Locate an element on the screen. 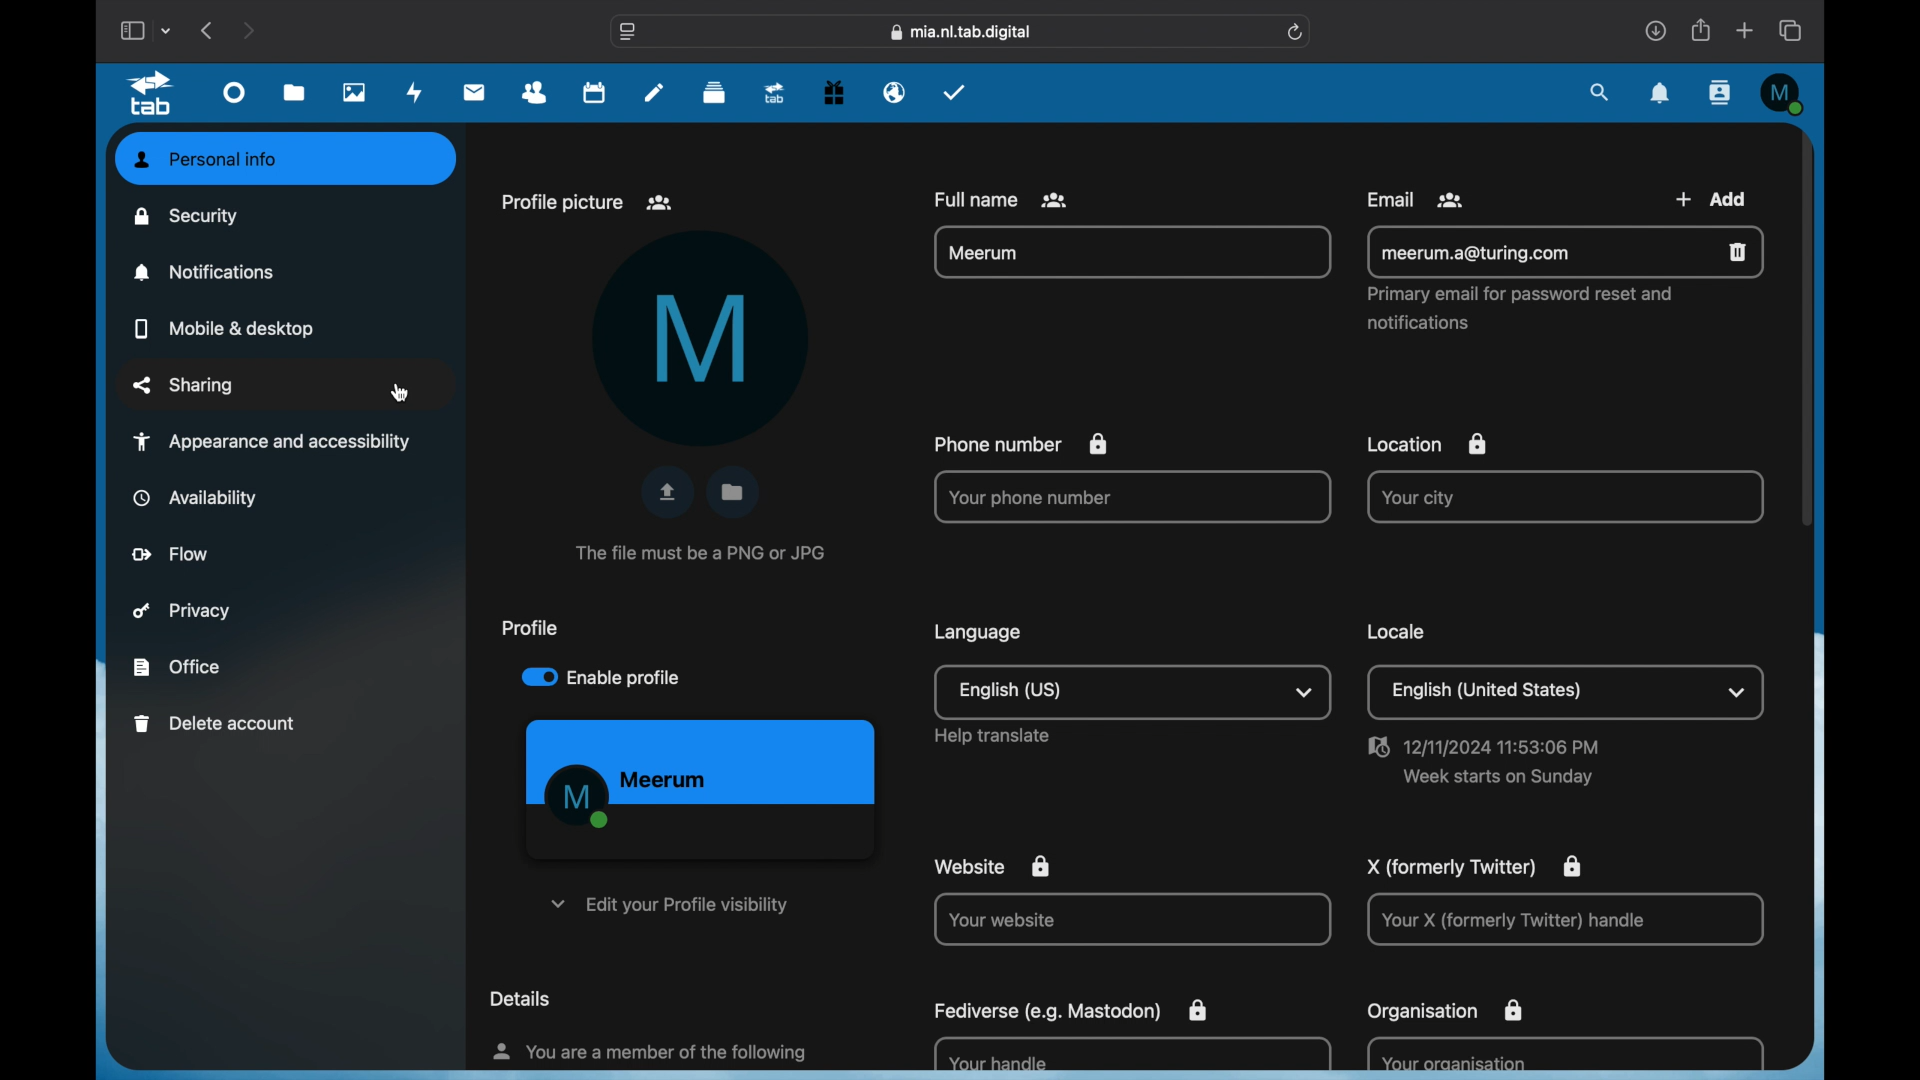 The image size is (1920, 1080). free trial is located at coordinates (834, 93).